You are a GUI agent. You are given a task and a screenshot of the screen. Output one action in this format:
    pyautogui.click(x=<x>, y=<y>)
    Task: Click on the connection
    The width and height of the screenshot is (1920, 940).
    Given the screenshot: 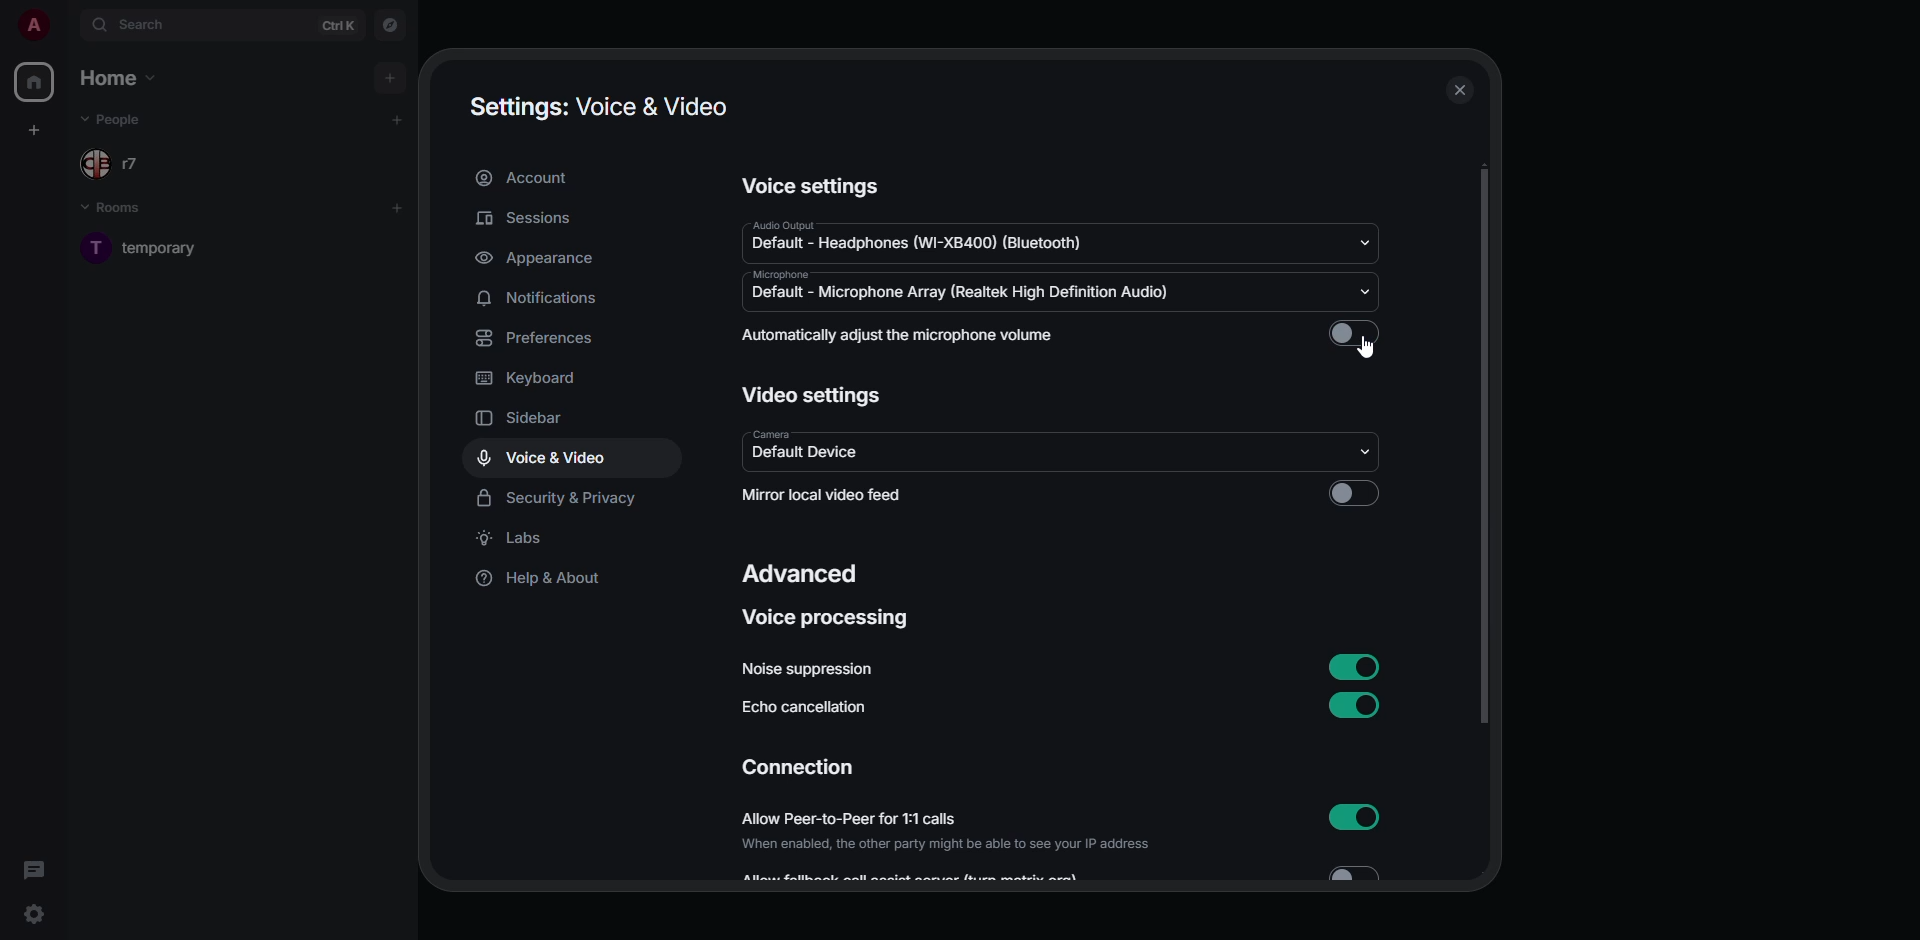 What is the action you would take?
    pyautogui.click(x=798, y=767)
    